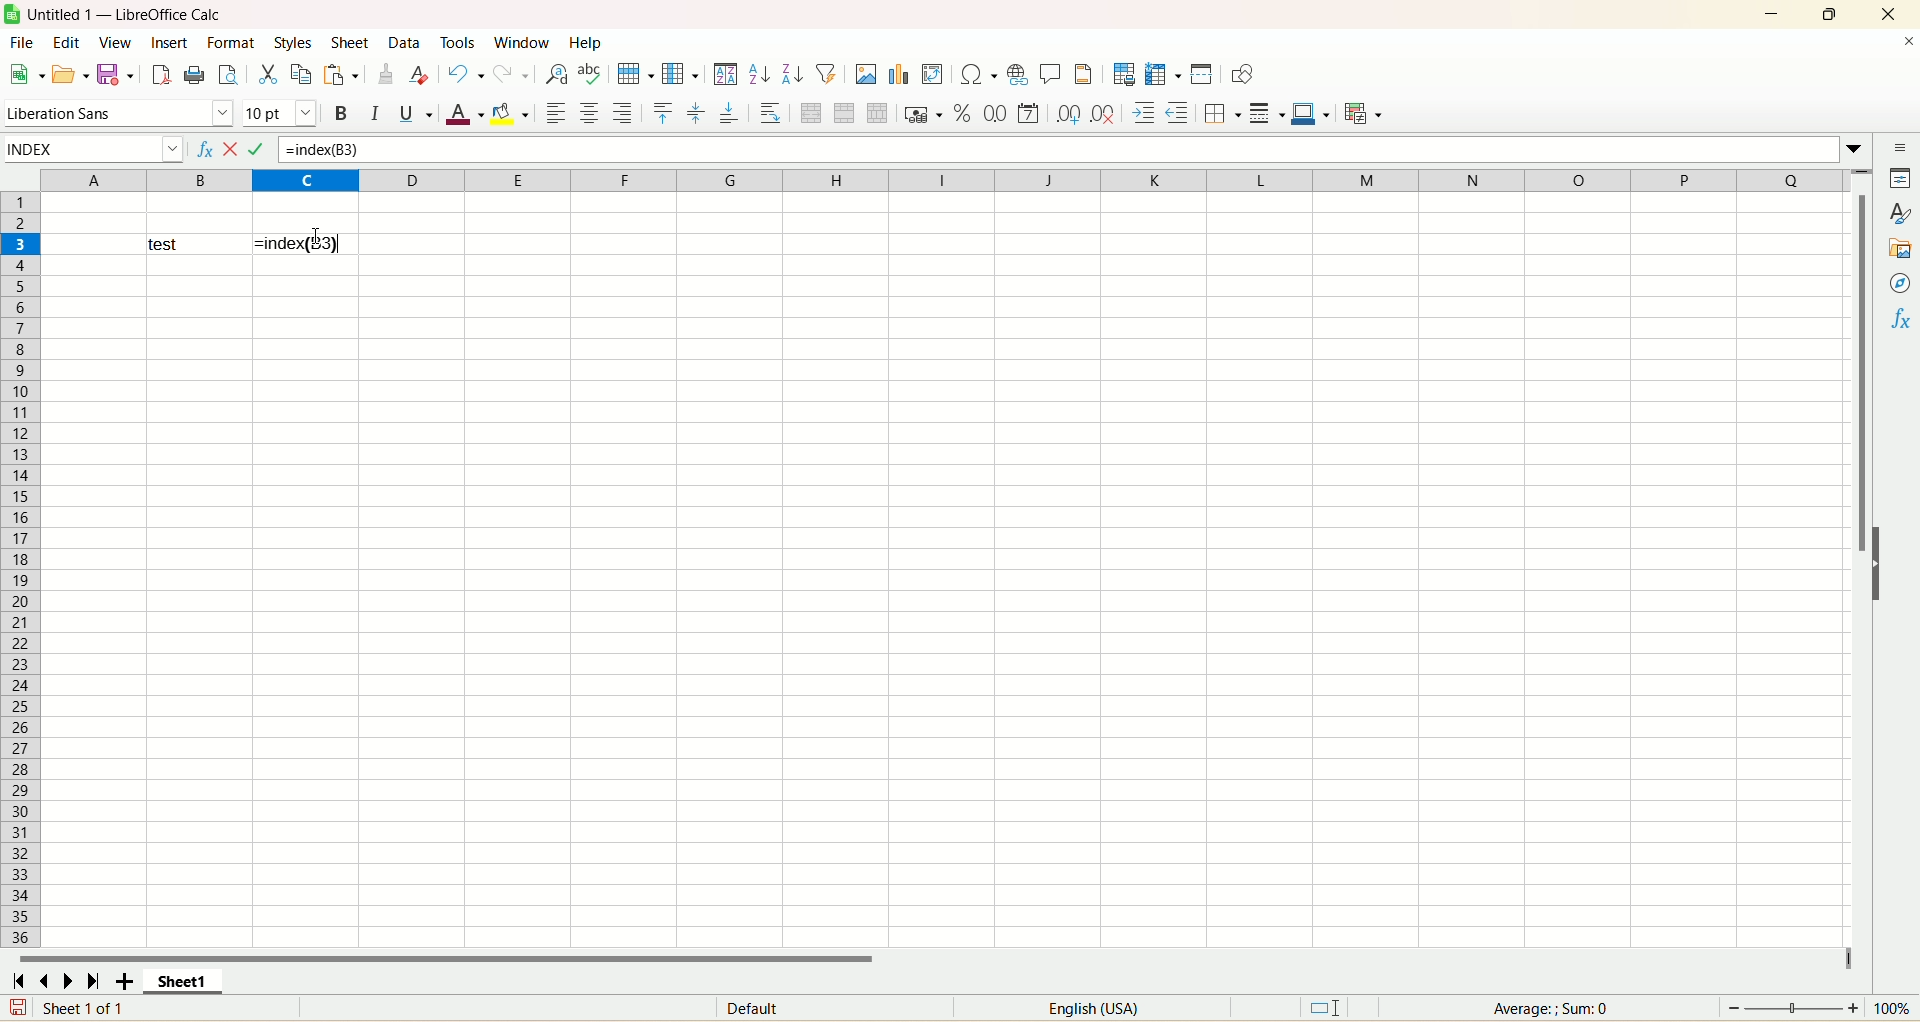  What do you see at coordinates (811, 113) in the screenshot?
I see `merge and center` at bounding box center [811, 113].